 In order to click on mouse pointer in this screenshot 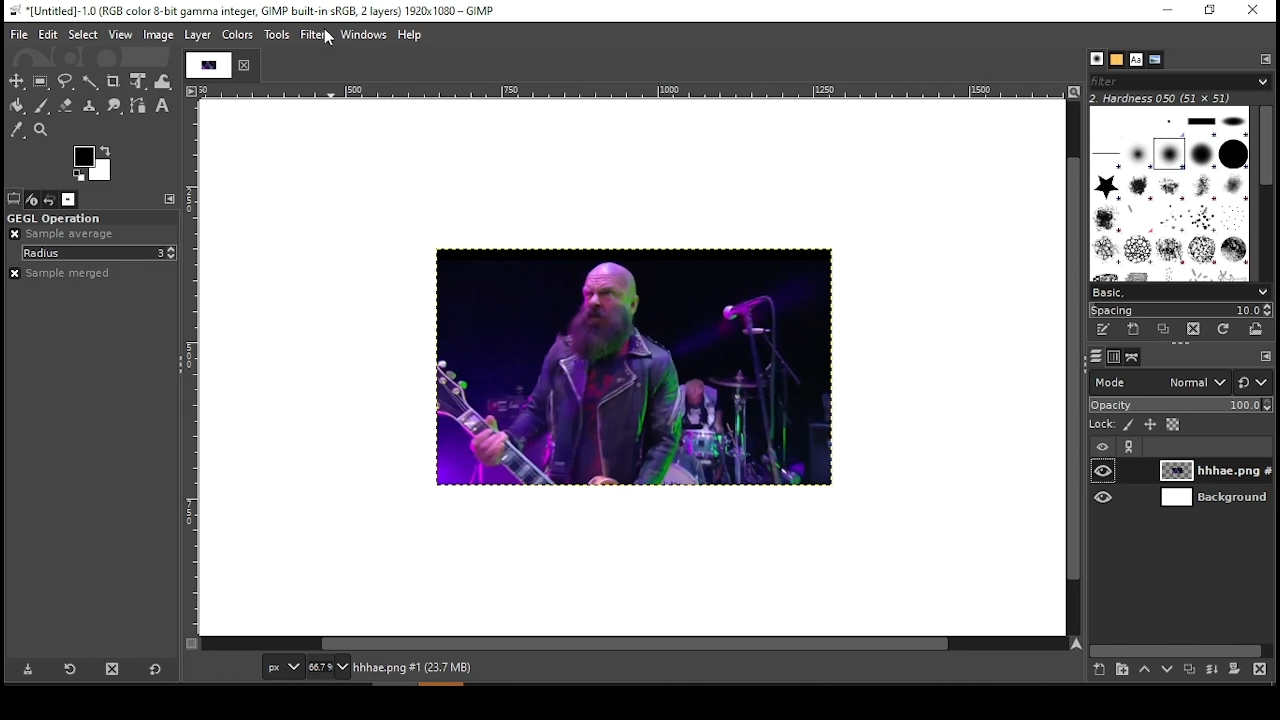, I will do `click(330, 39)`.